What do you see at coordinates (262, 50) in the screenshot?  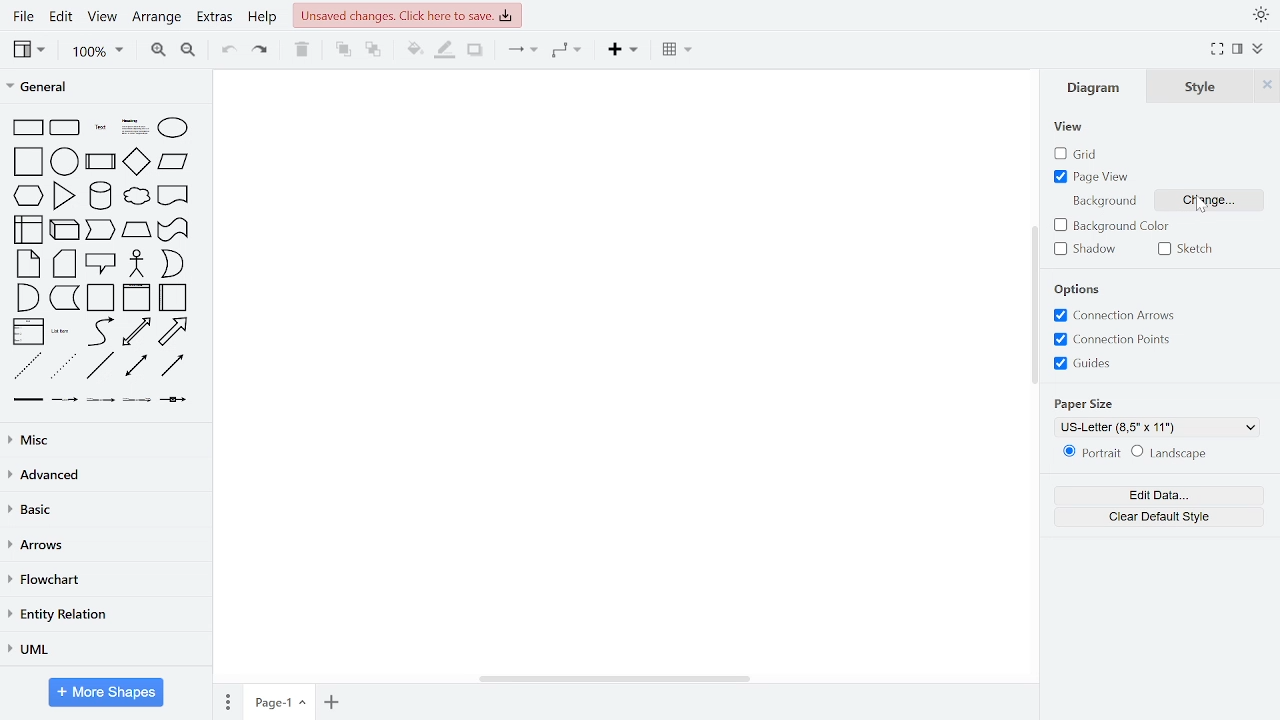 I see `redo` at bounding box center [262, 50].